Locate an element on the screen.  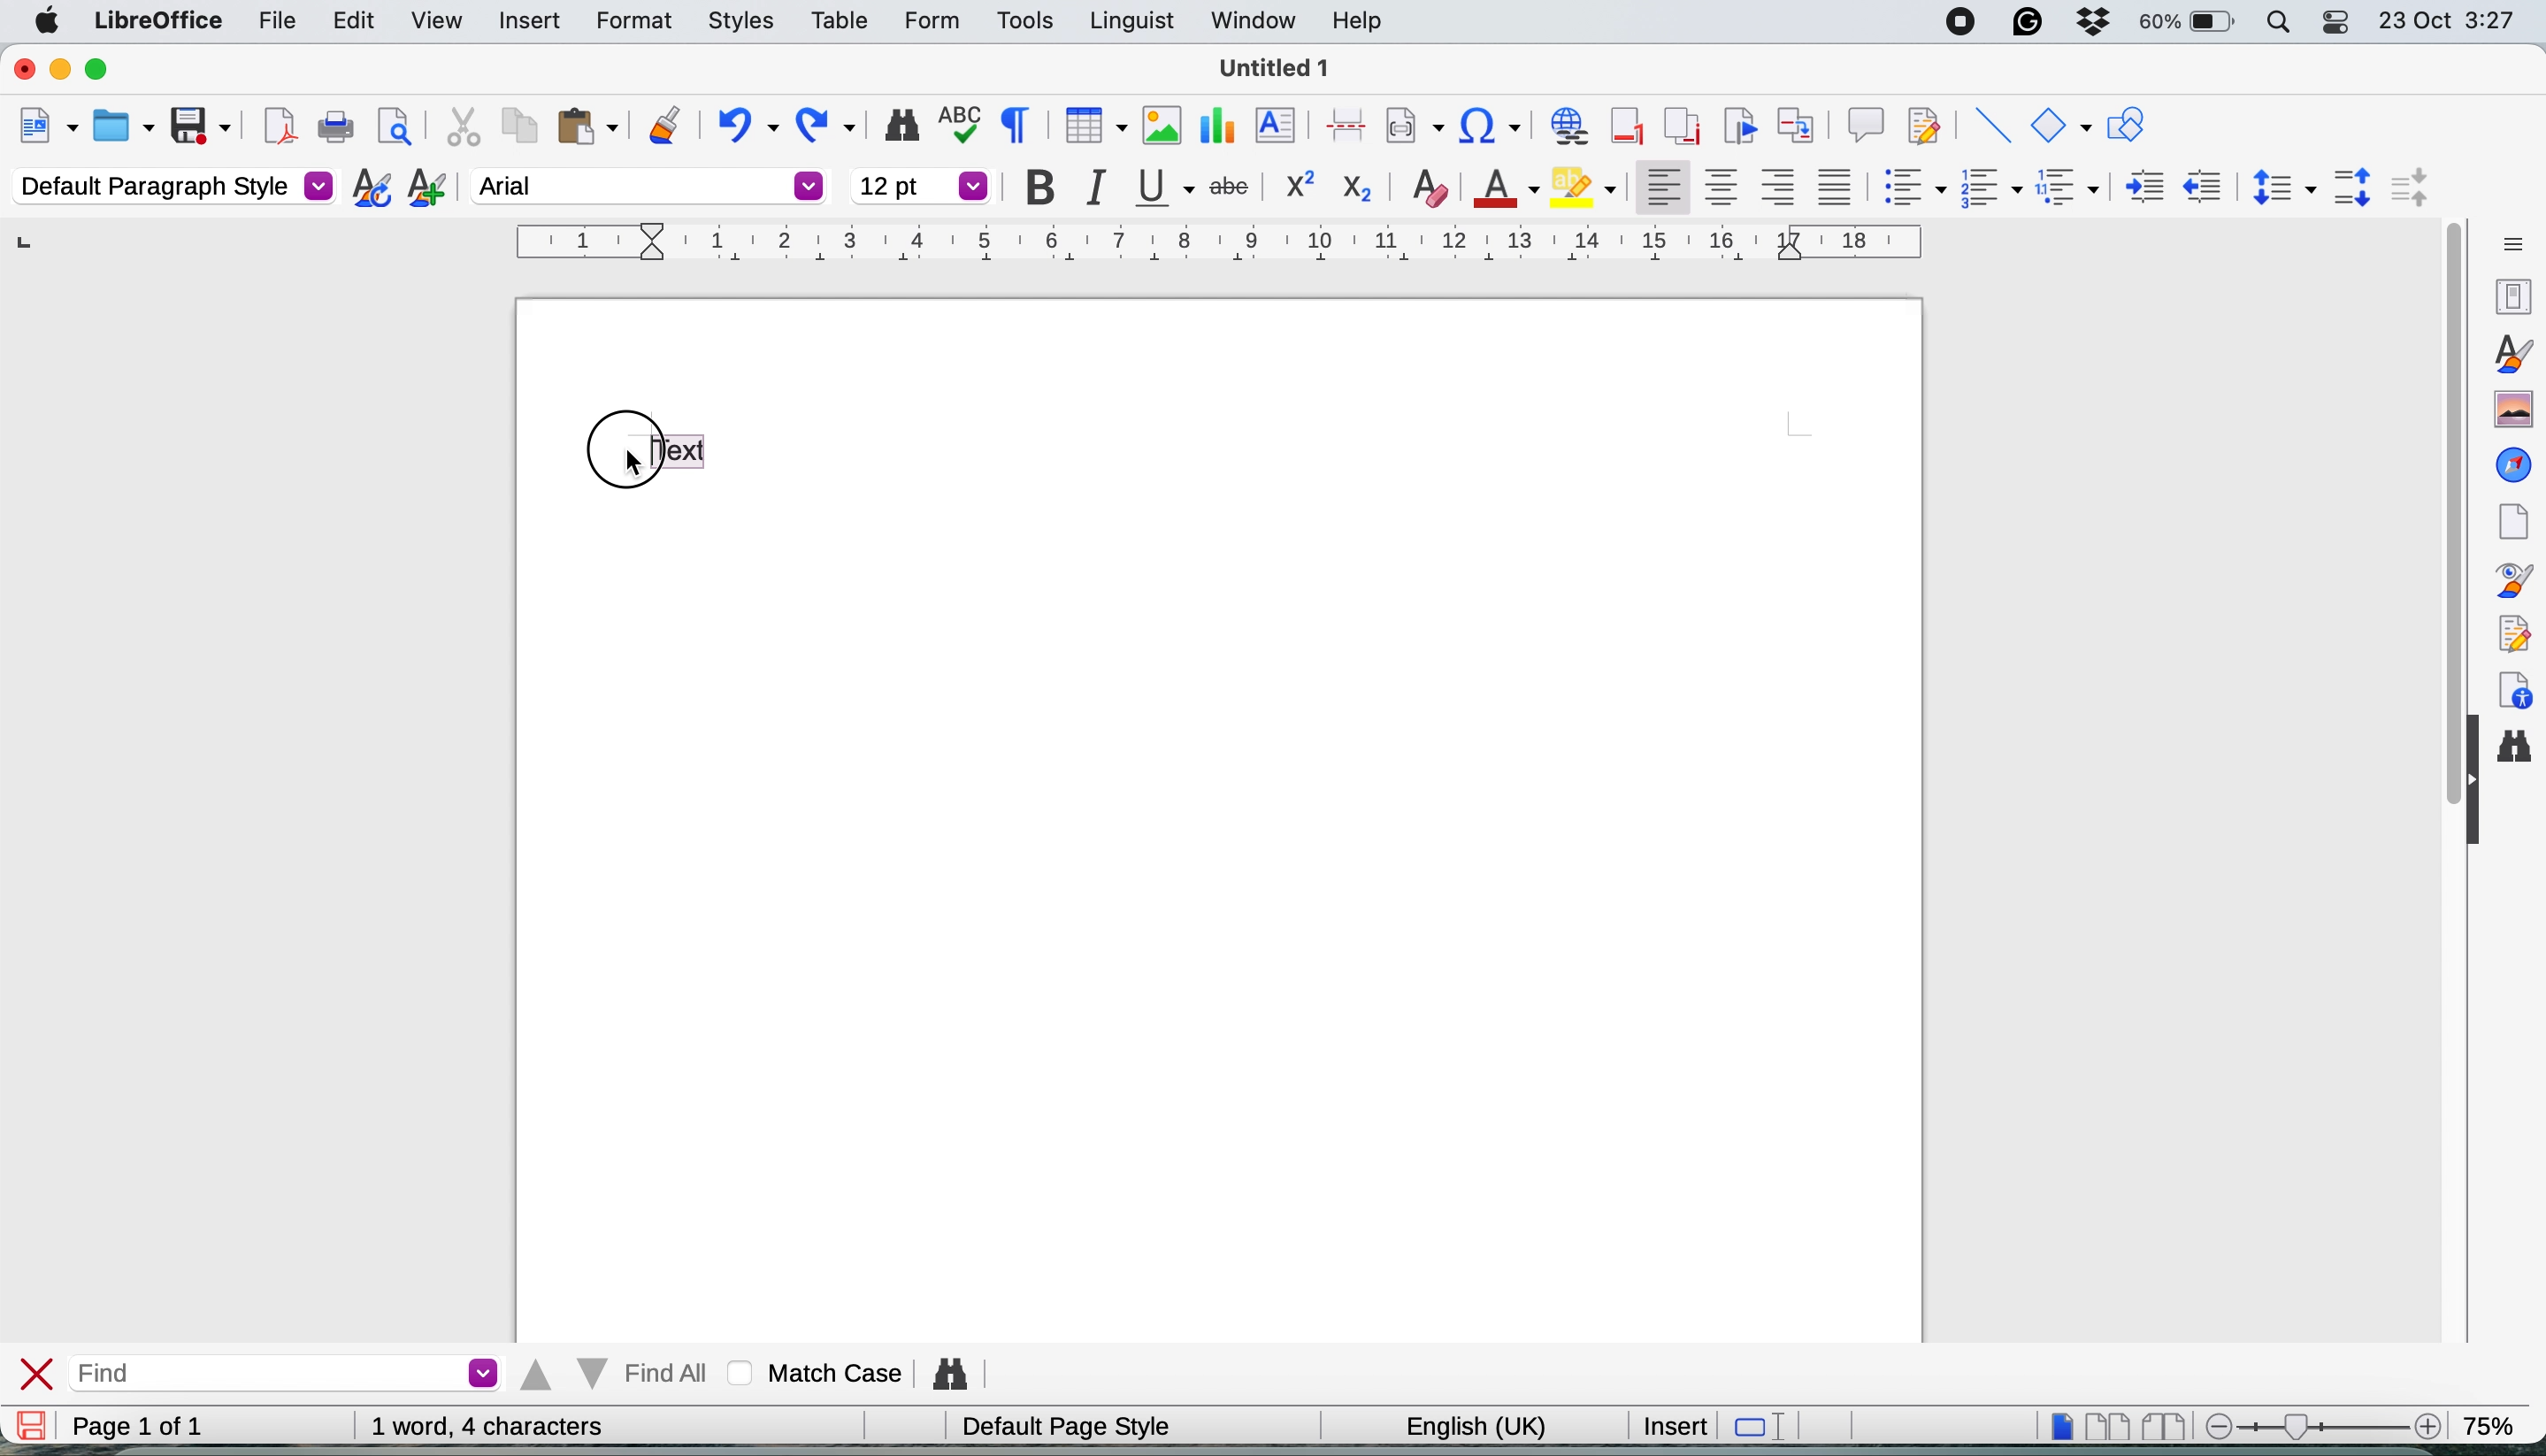
battery is located at coordinates (2186, 25).